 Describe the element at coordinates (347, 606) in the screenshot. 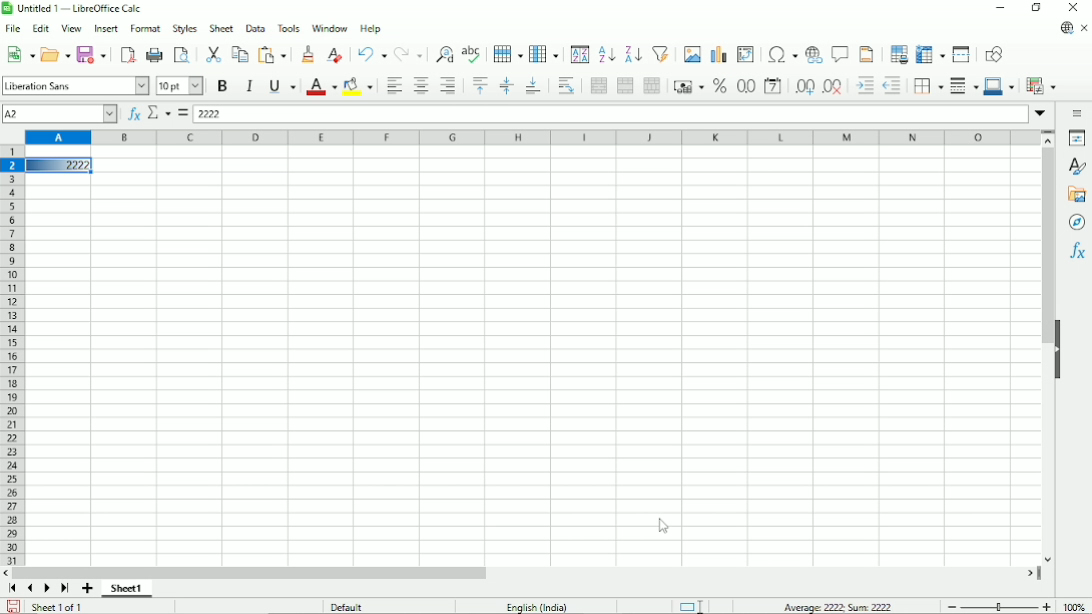

I see `Default` at that location.